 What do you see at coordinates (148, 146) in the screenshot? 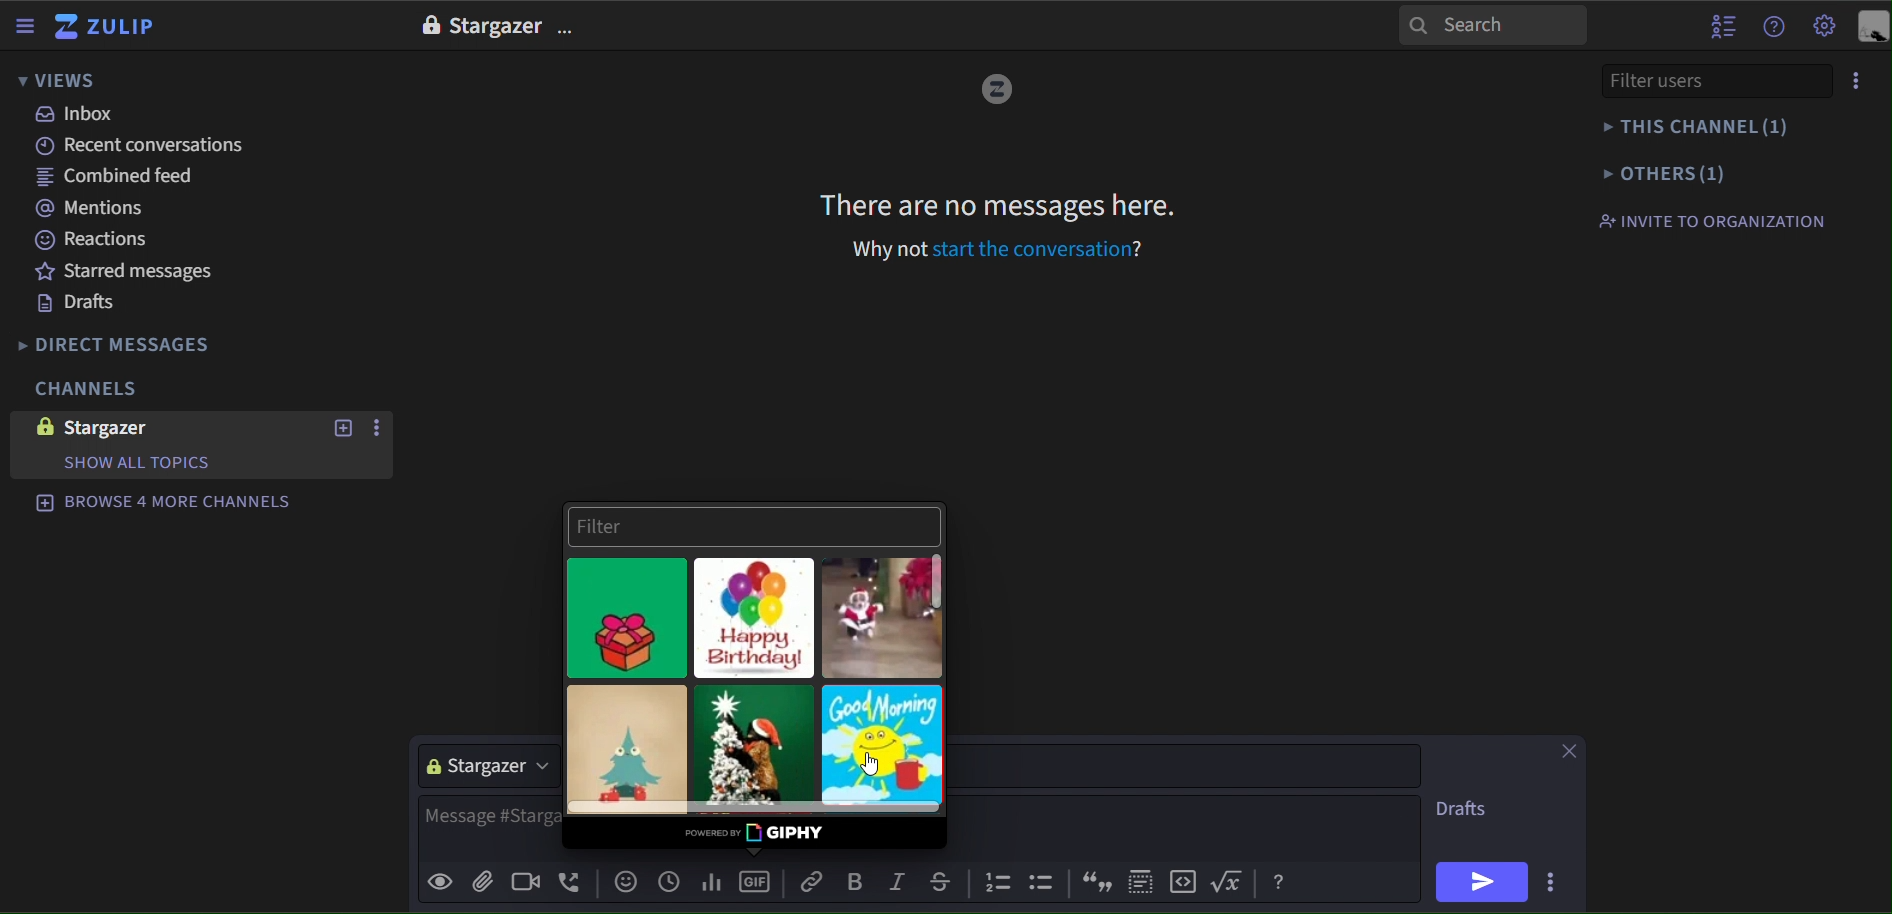
I see `recent conversations` at bounding box center [148, 146].